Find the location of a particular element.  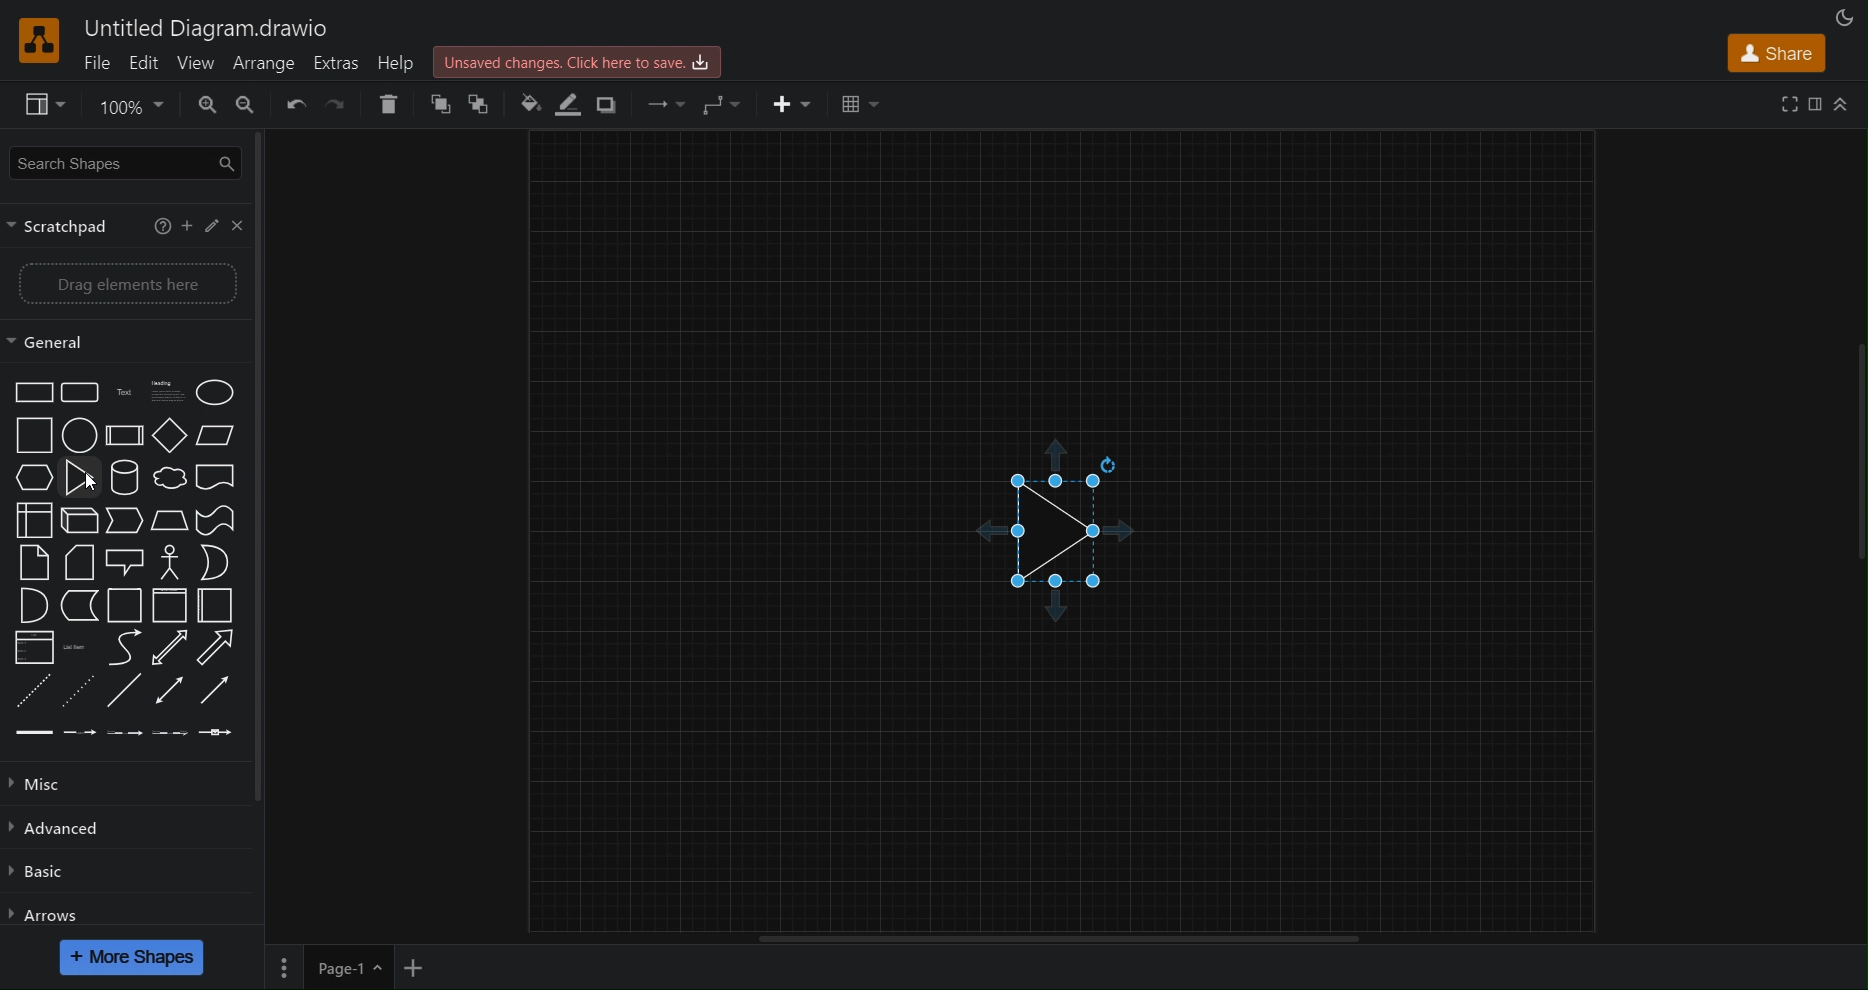

Table is located at coordinates (864, 101).